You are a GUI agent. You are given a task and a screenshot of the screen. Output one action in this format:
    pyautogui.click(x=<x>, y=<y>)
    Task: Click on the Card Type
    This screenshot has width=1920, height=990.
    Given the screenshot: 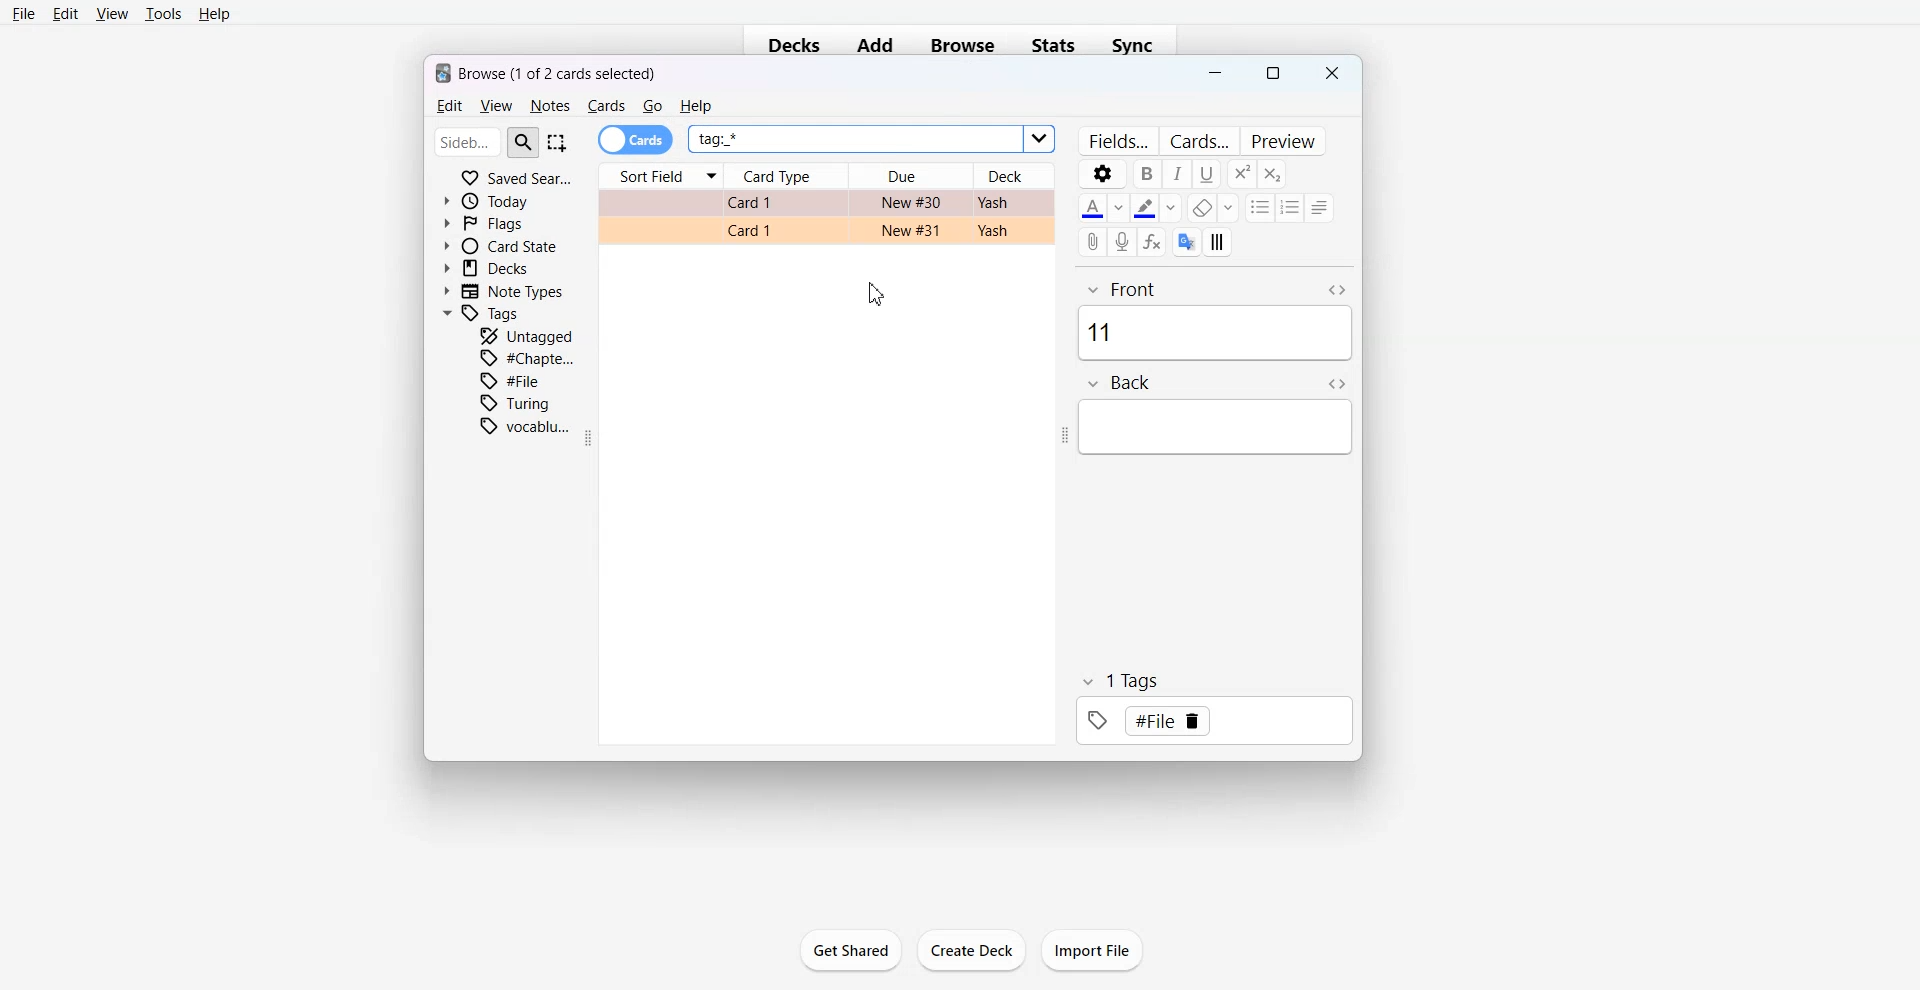 What is the action you would take?
    pyautogui.click(x=788, y=176)
    